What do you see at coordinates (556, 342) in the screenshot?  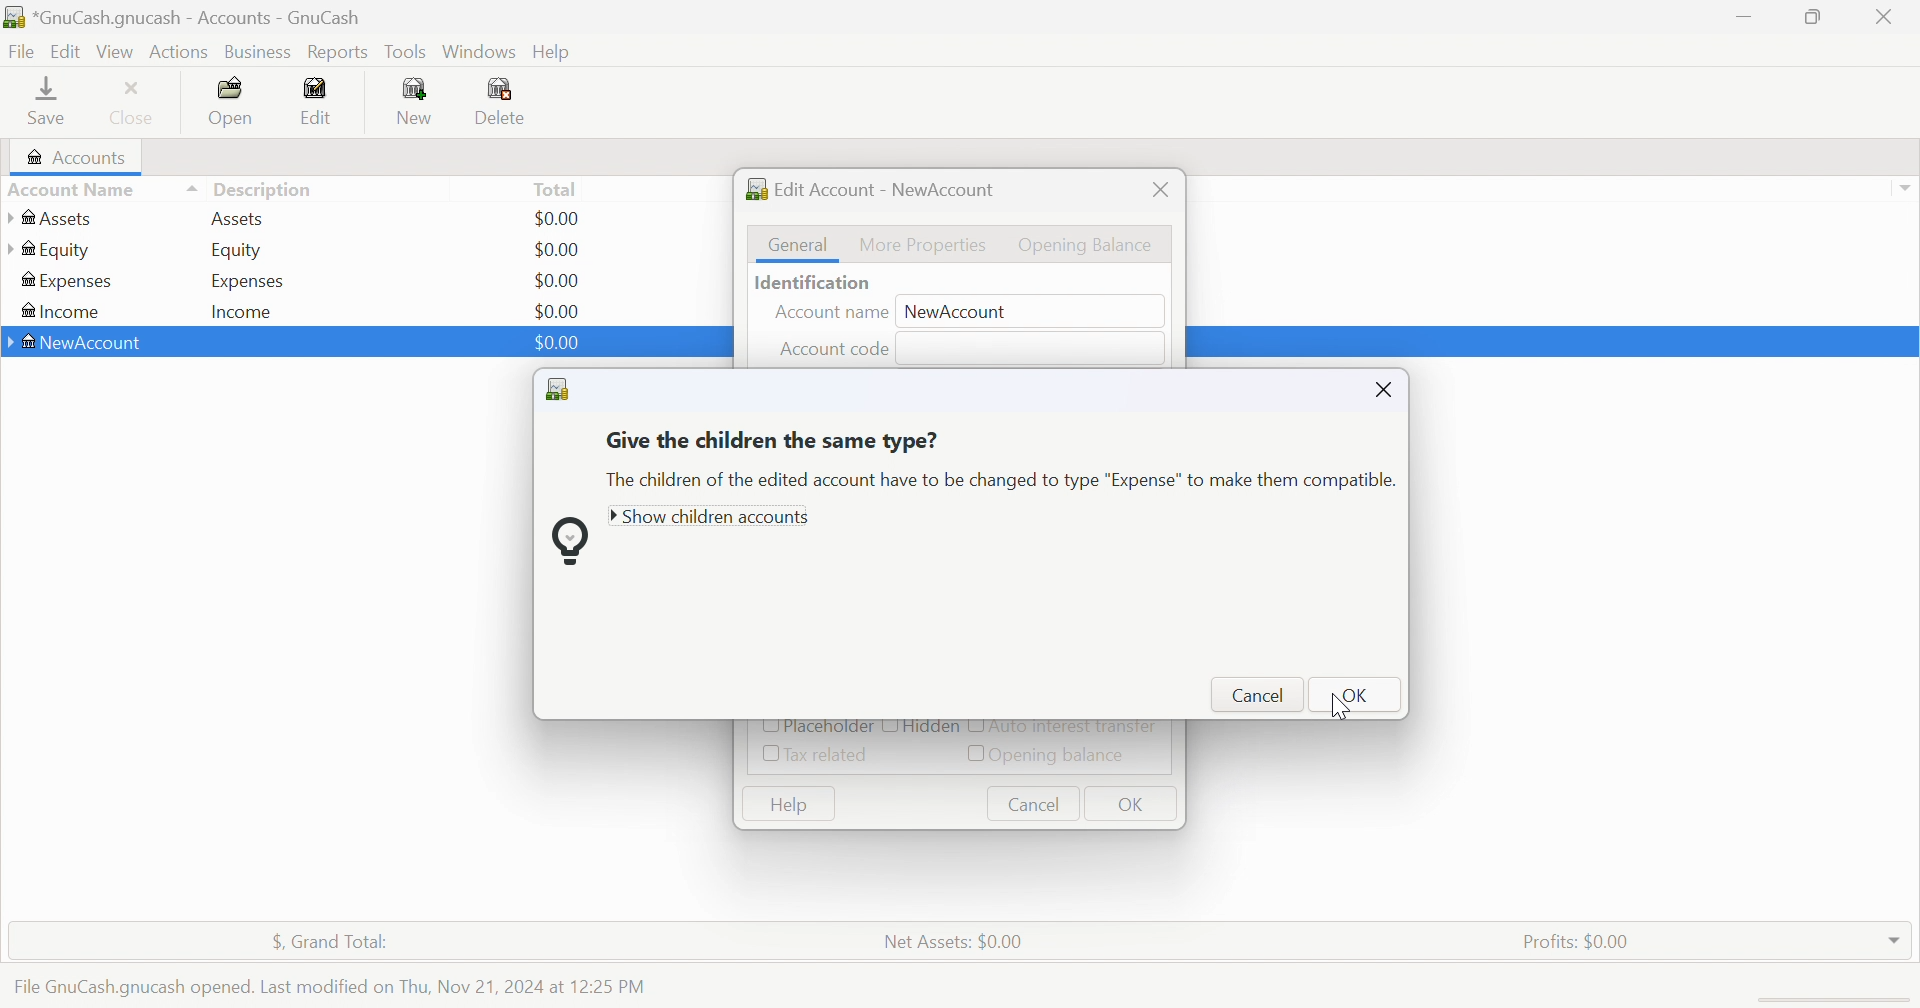 I see `$0.00` at bounding box center [556, 342].